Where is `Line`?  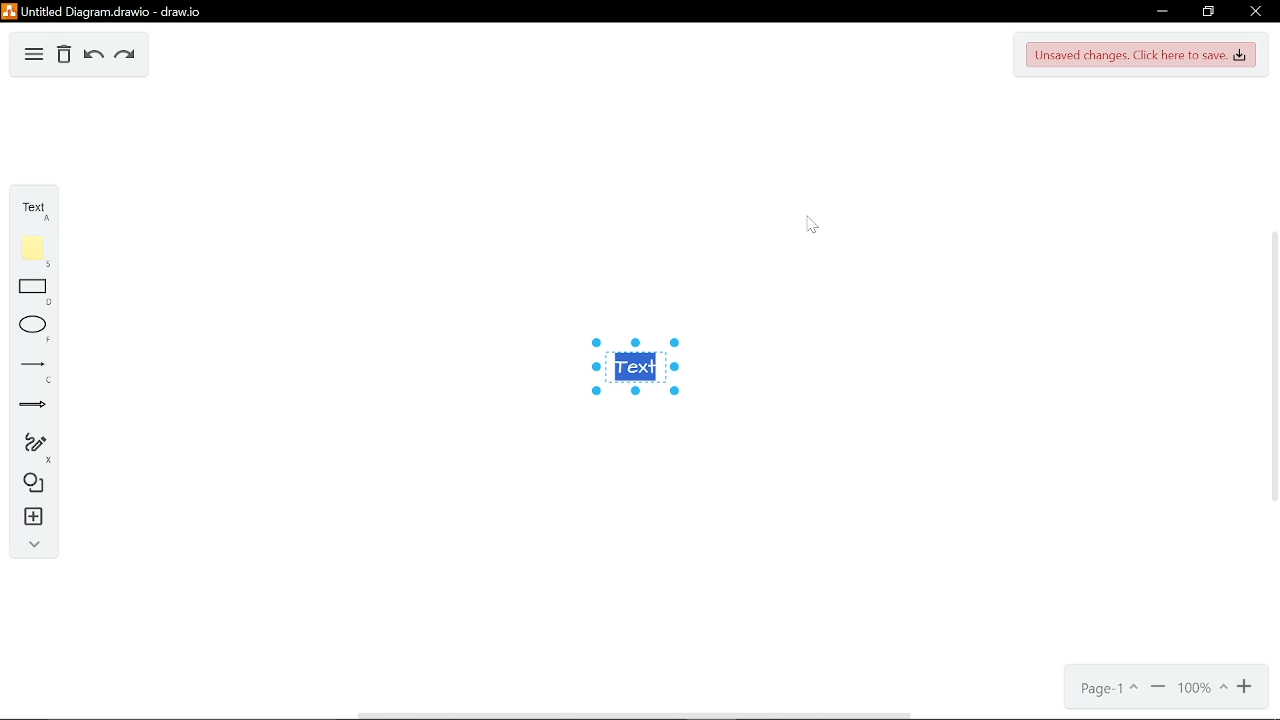 Line is located at coordinates (28, 370).